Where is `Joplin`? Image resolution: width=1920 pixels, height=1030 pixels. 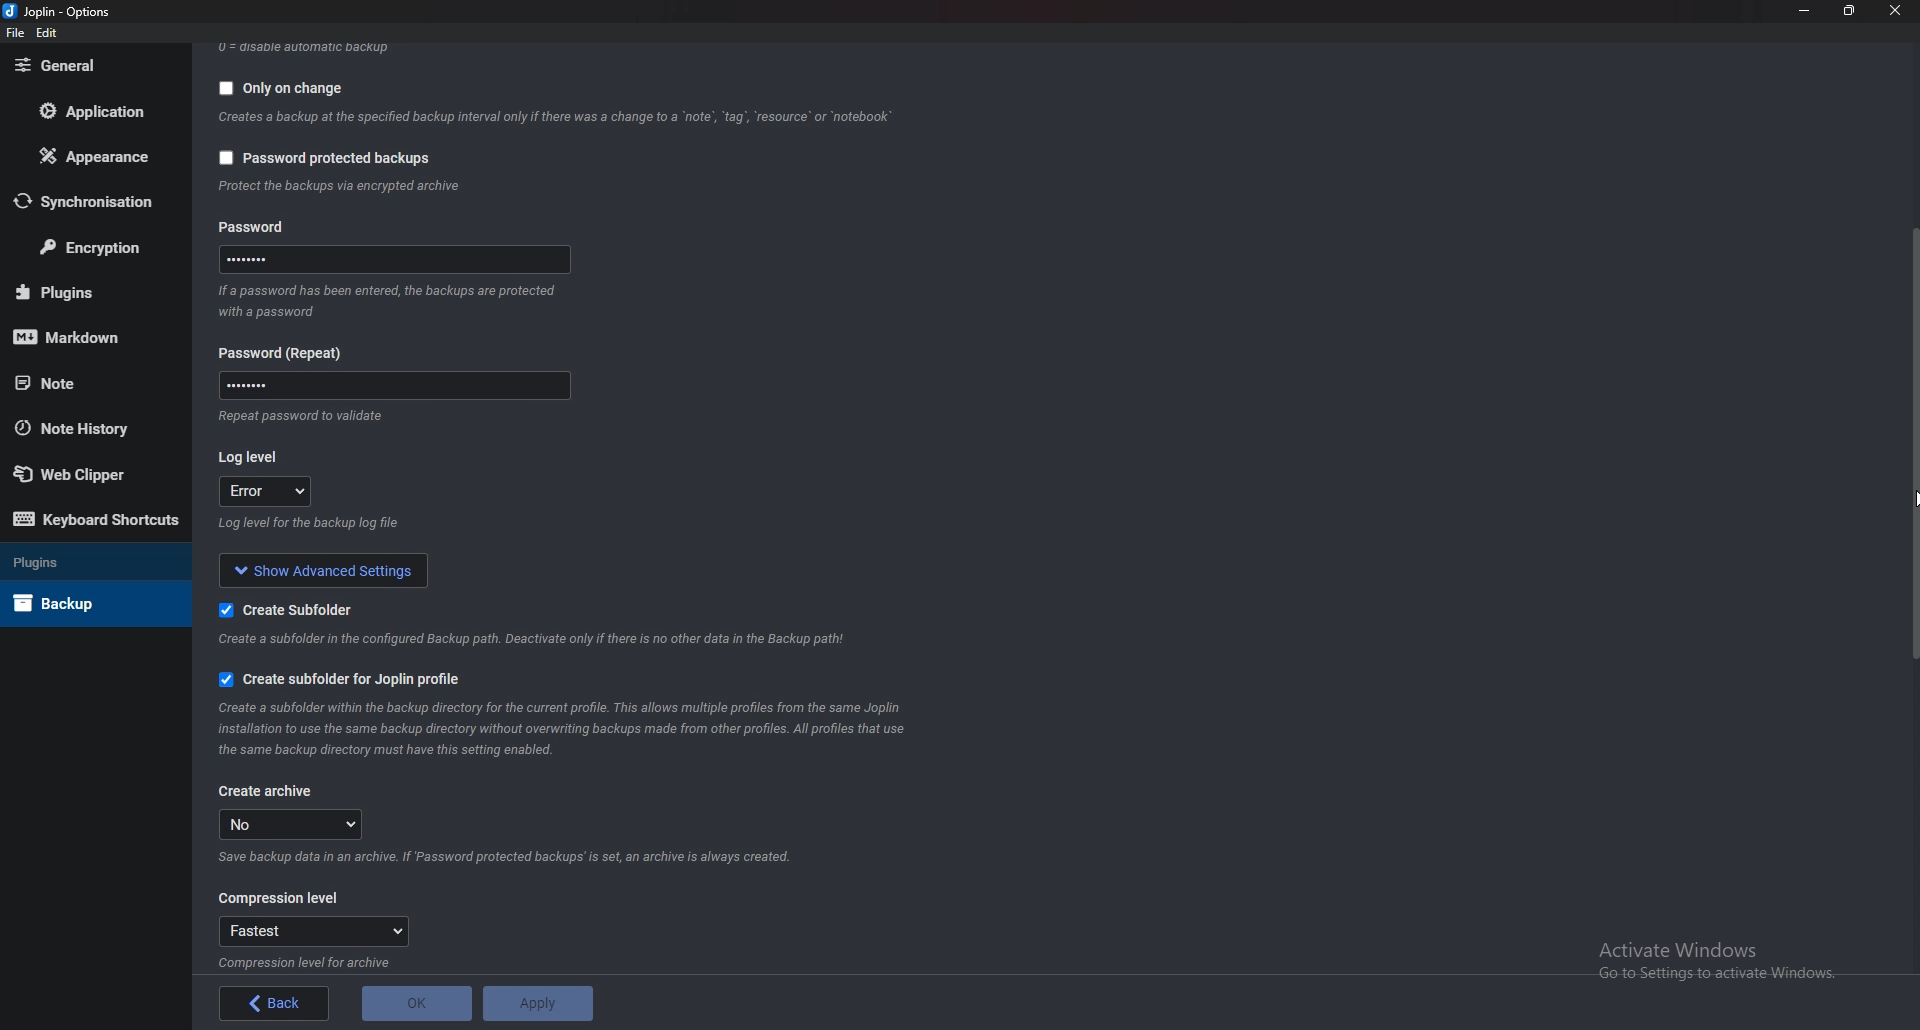 Joplin is located at coordinates (59, 11).